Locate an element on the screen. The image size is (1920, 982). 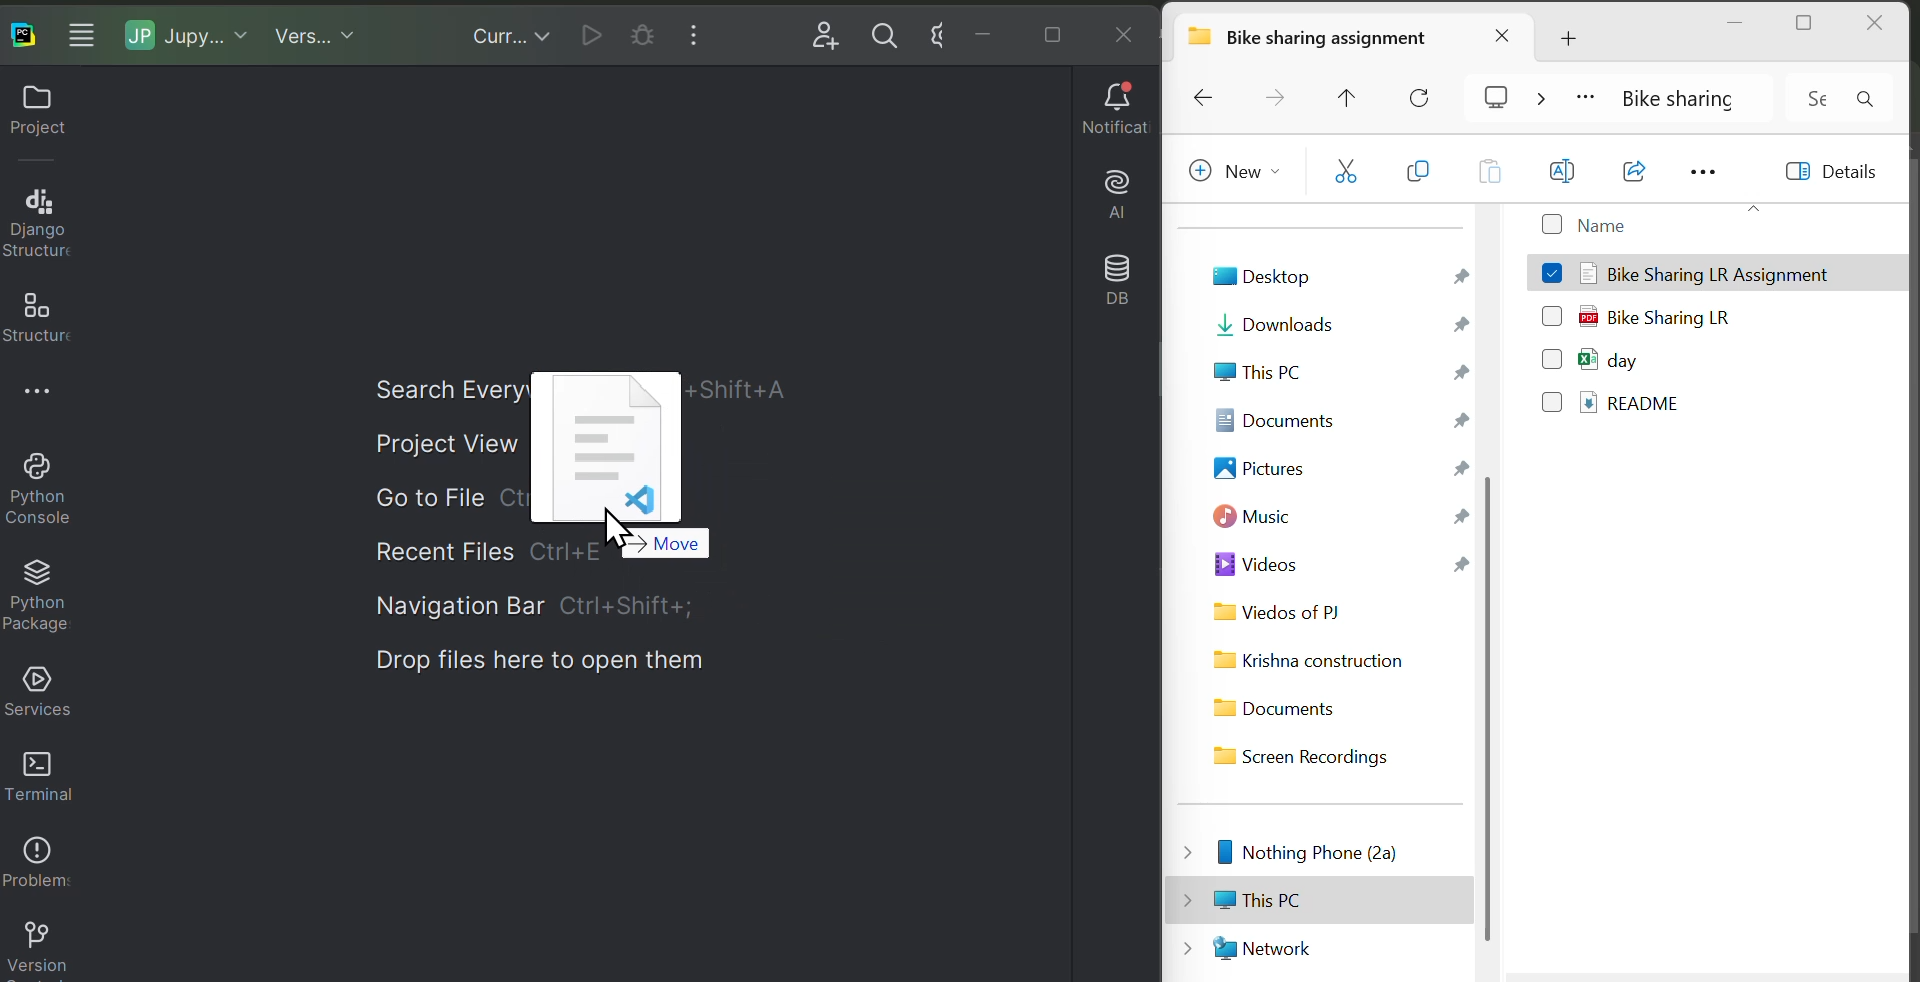
Bike sharing is located at coordinates (1676, 97).